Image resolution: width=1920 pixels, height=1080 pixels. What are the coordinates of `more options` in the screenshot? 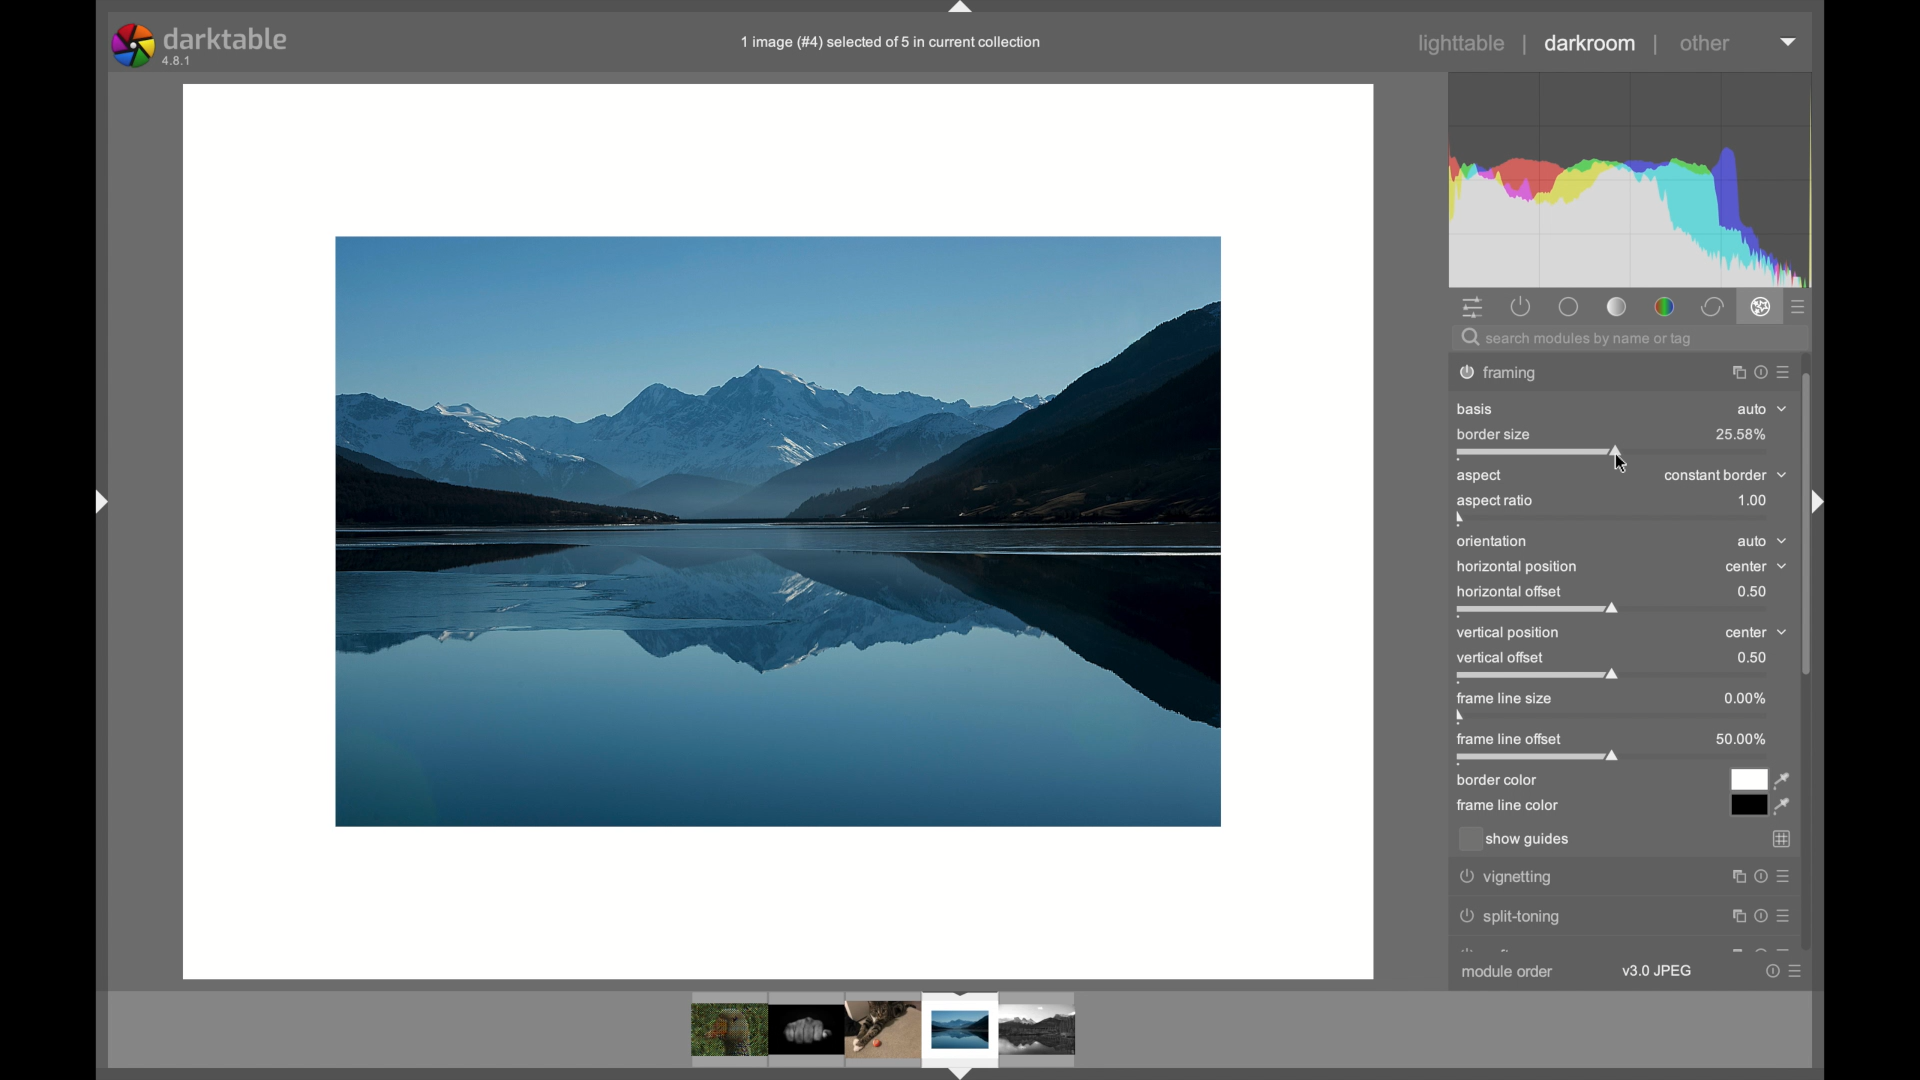 It's located at (1760, 370).